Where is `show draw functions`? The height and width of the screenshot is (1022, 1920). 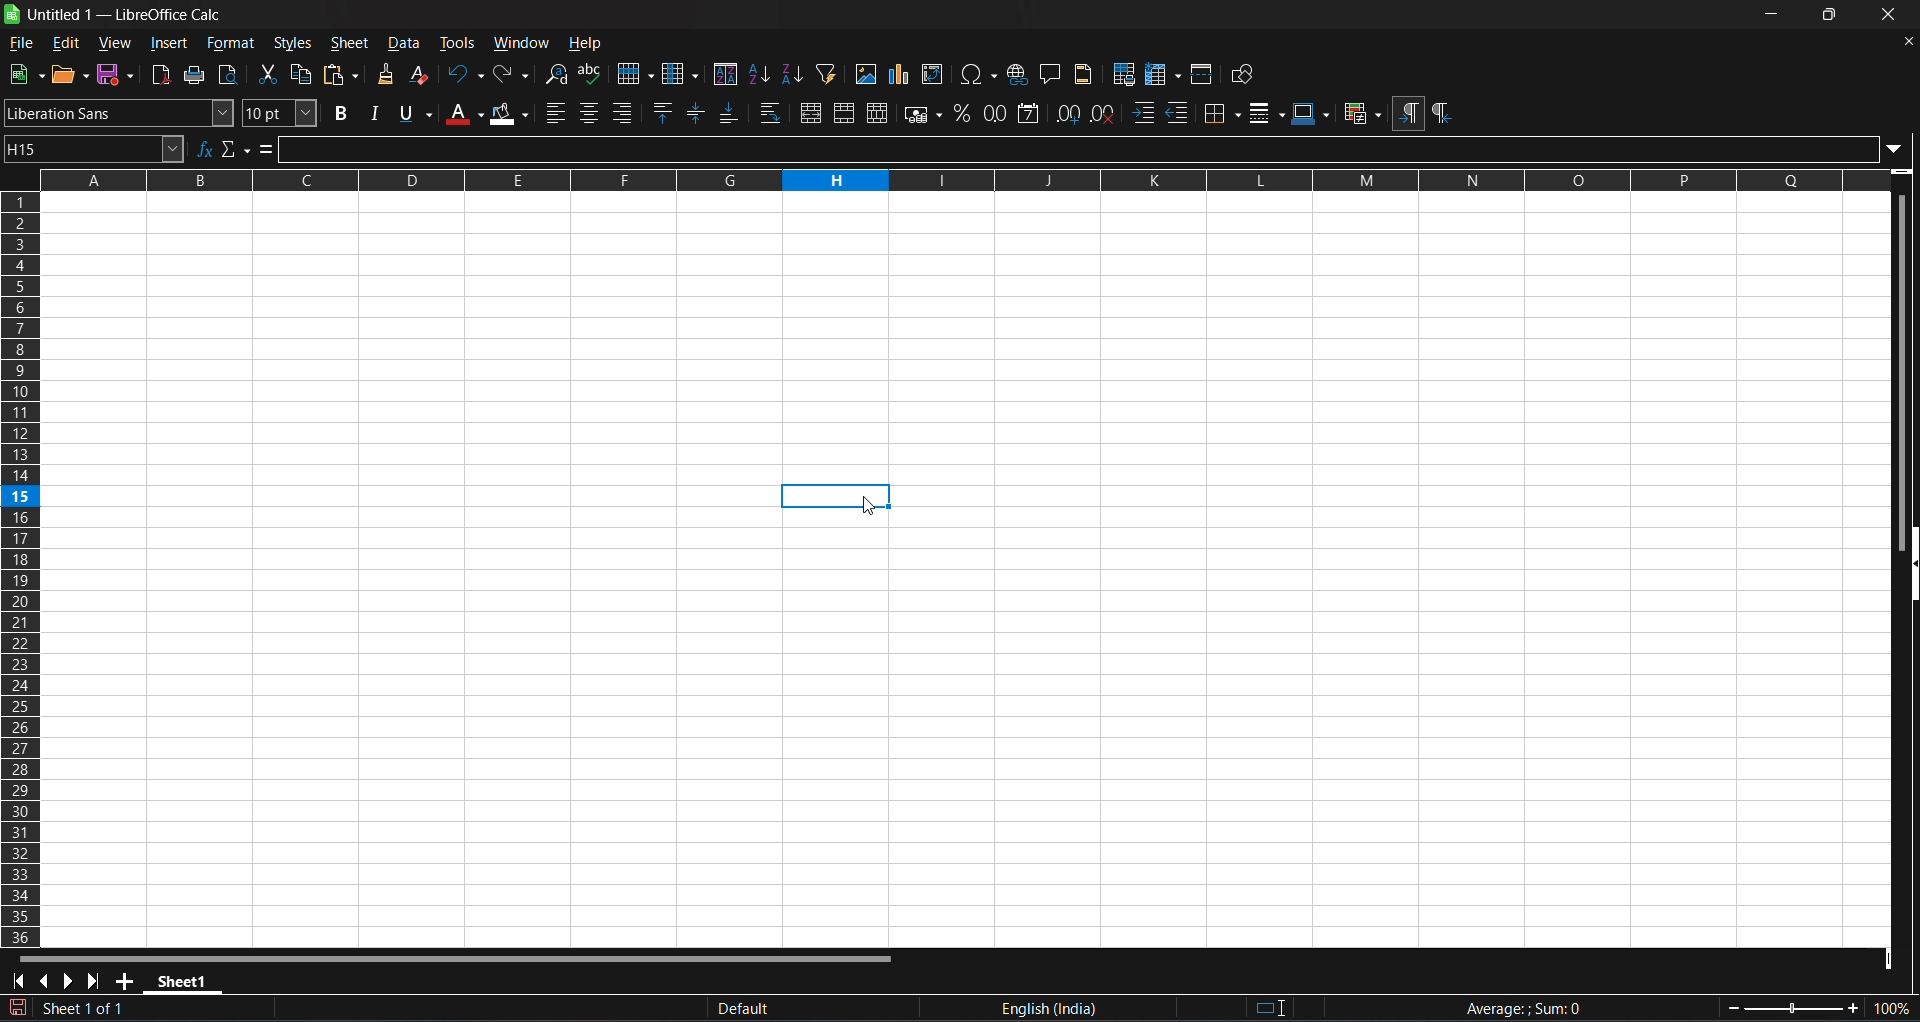
show draw functions is located at coordinates (1242, 72).